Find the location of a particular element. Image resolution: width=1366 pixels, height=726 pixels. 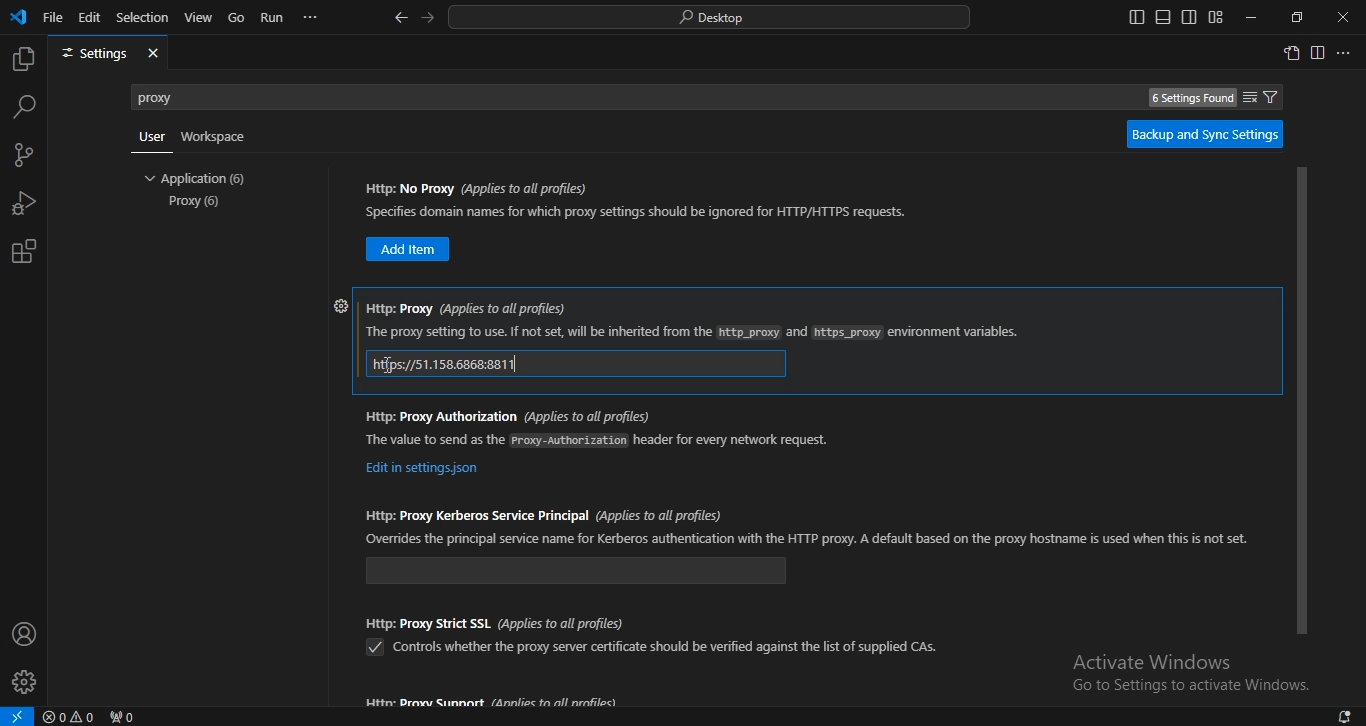

explorer is located at coordinates (23, 58).